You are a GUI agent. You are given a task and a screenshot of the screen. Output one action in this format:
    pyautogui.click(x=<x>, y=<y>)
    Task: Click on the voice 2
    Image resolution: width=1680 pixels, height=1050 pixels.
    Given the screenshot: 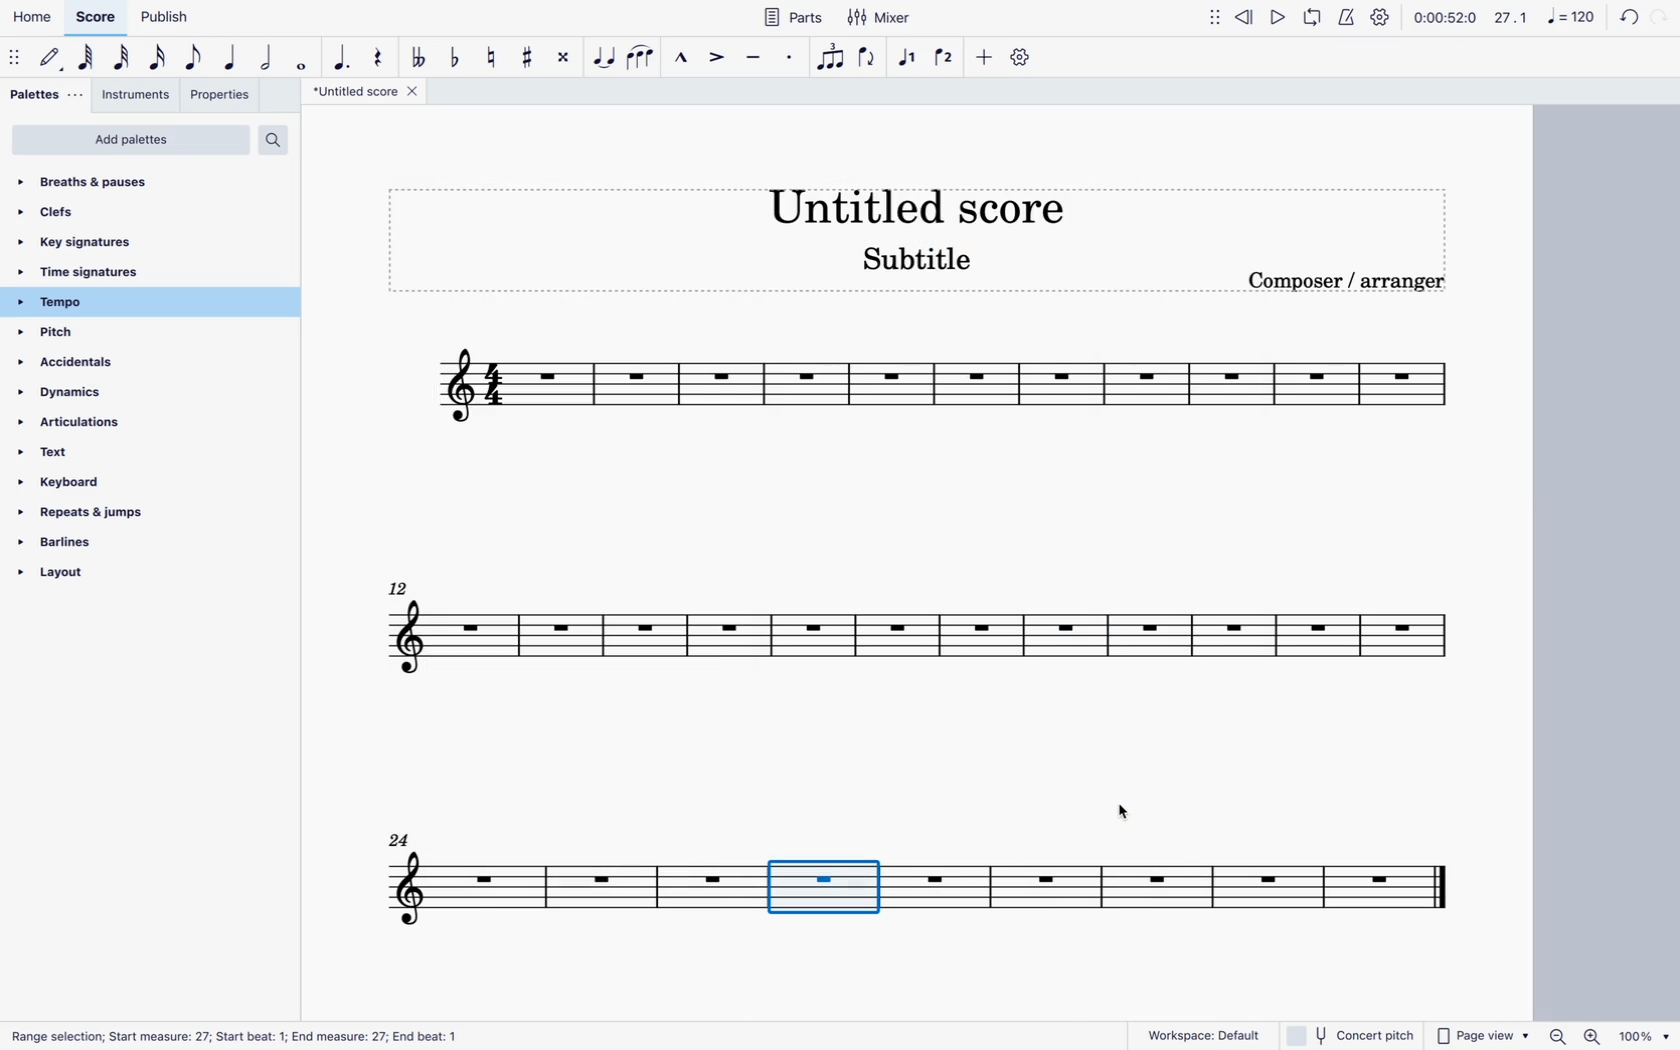 What is the action you would take?
    pyautogui.click(x=947, y=52)
    